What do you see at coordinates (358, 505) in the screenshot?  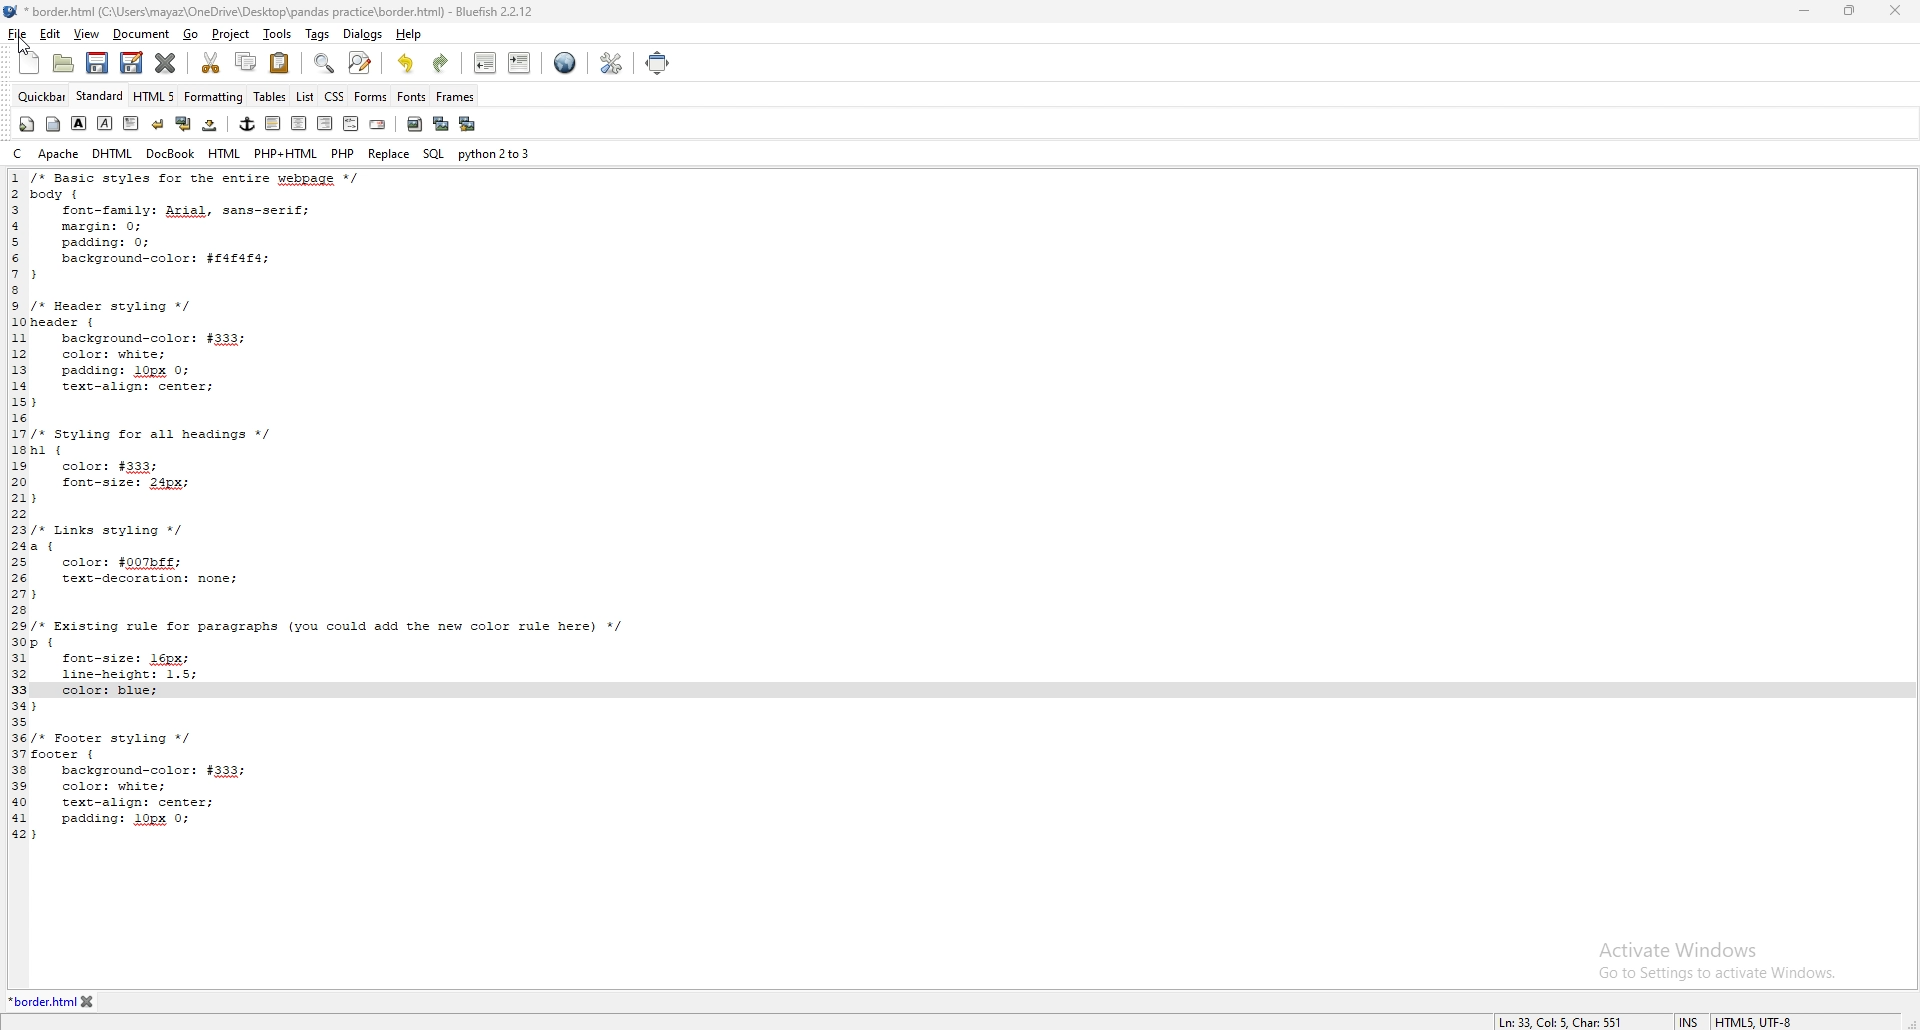 I see `code` at bounding box center [358, 505].